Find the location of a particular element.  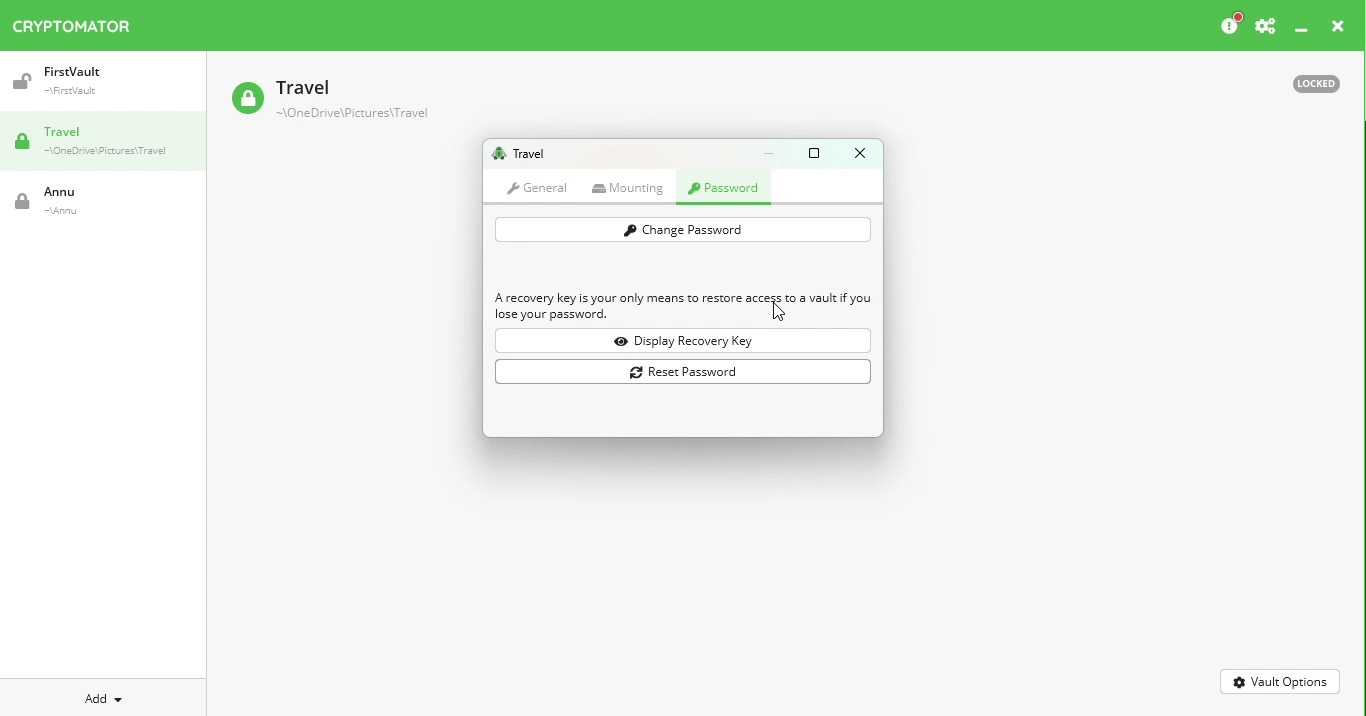

Cursor is located at coordinates (775, 313).